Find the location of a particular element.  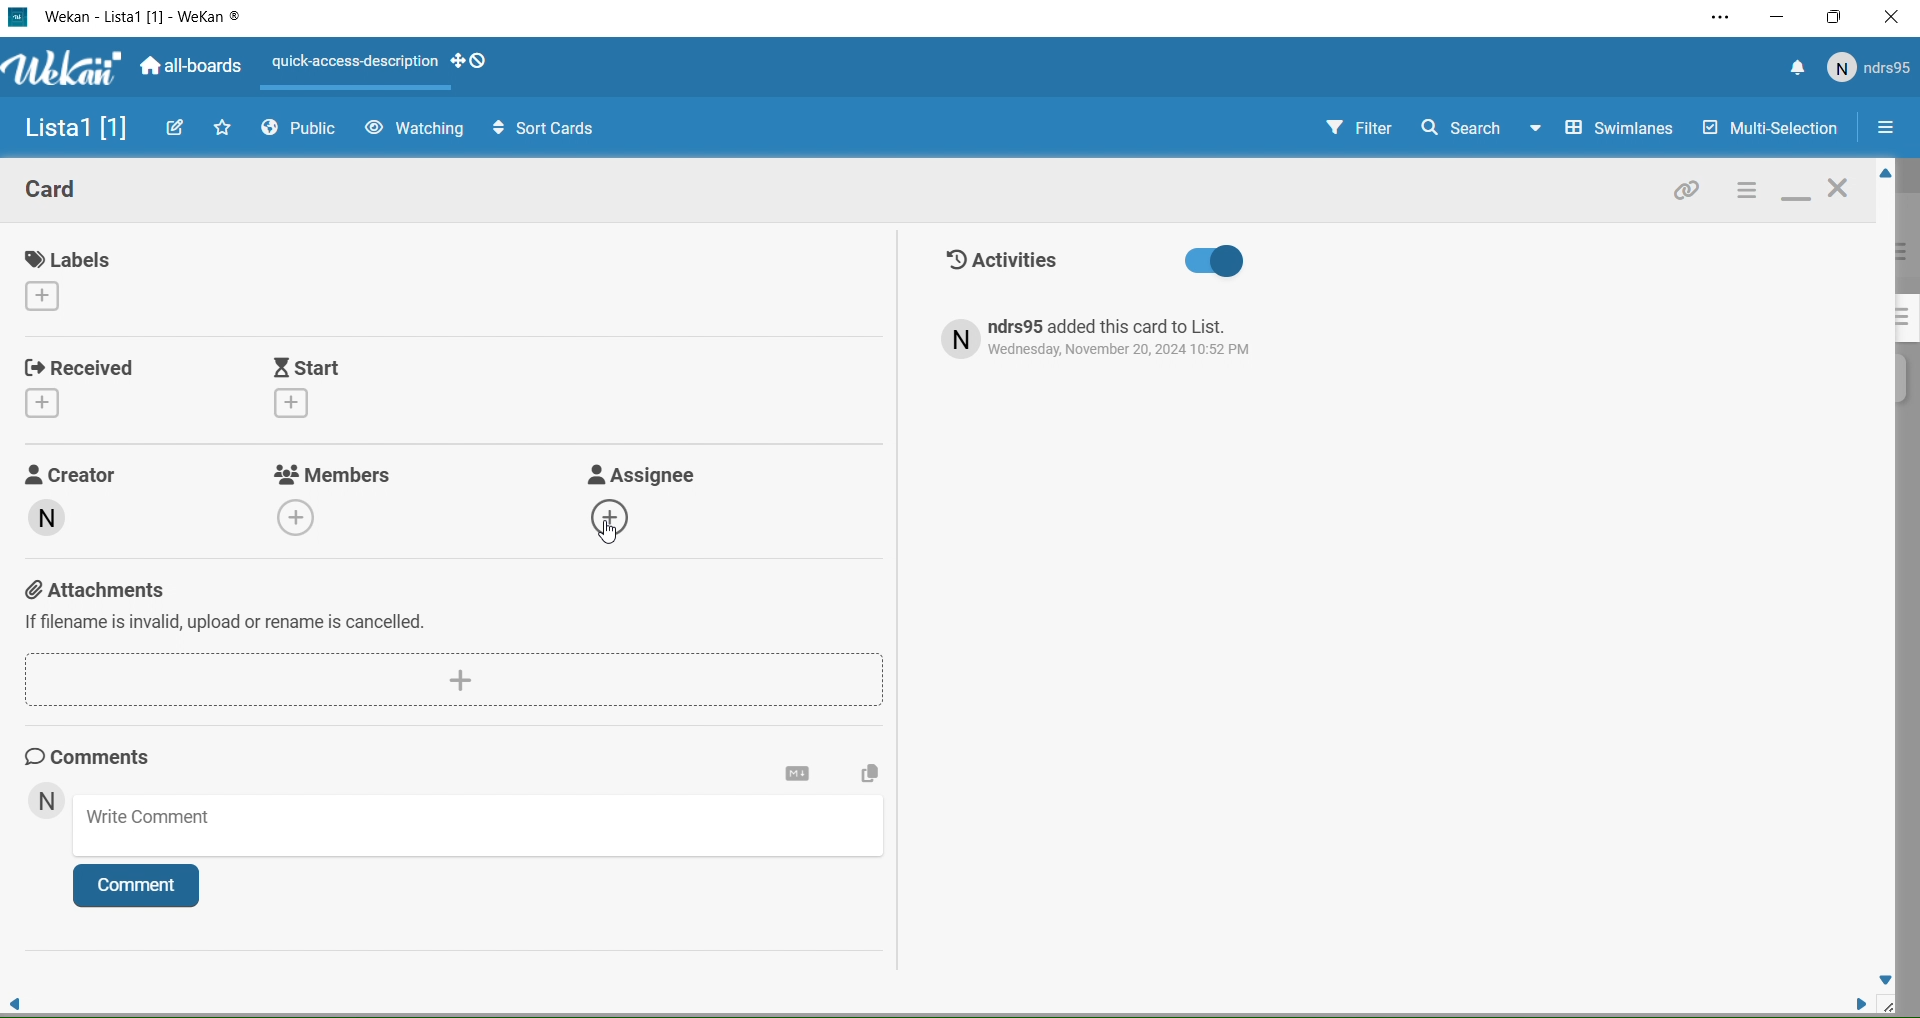

All boards is located at coordinates (193, 68).